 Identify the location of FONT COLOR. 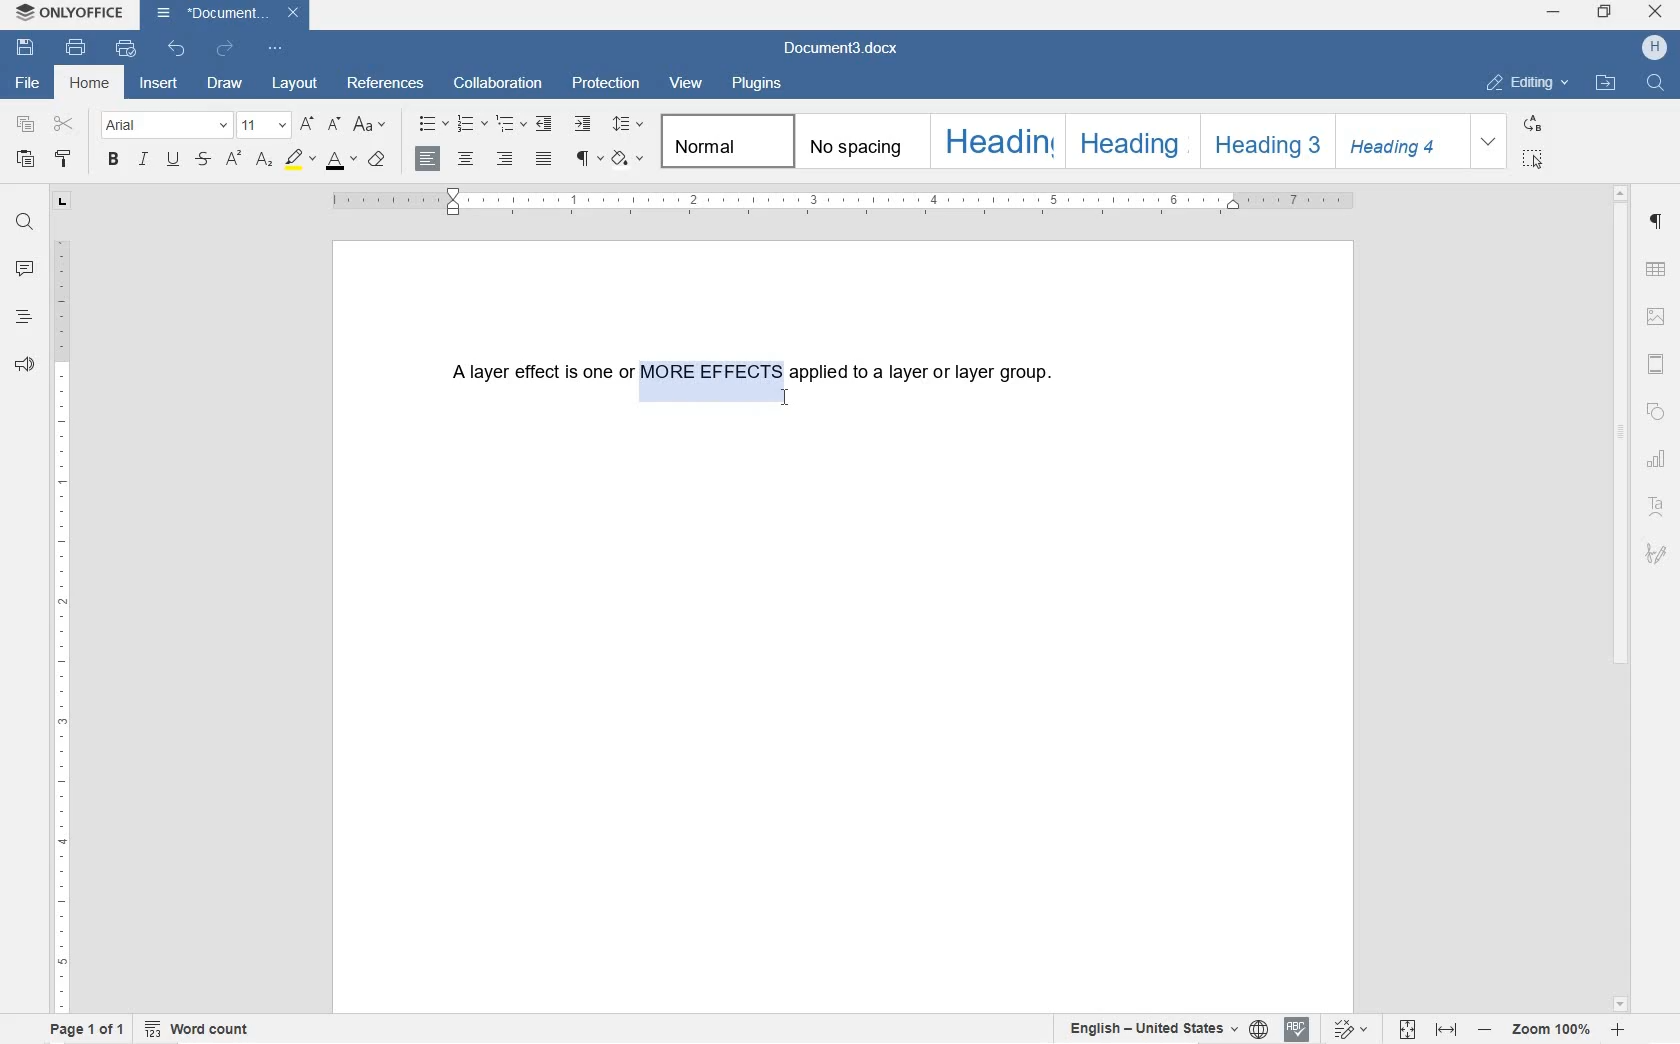
(339, 161).